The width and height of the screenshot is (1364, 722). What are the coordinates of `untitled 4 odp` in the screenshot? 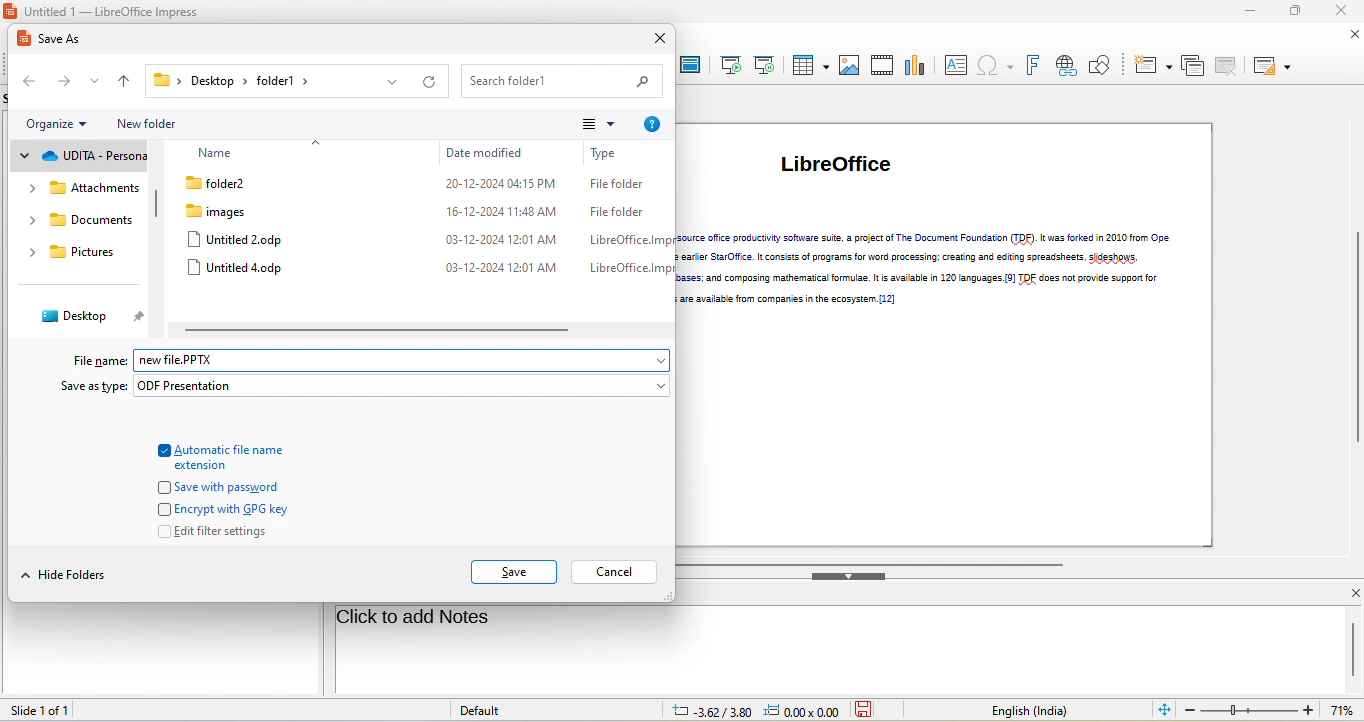 It's located at (240, 269).